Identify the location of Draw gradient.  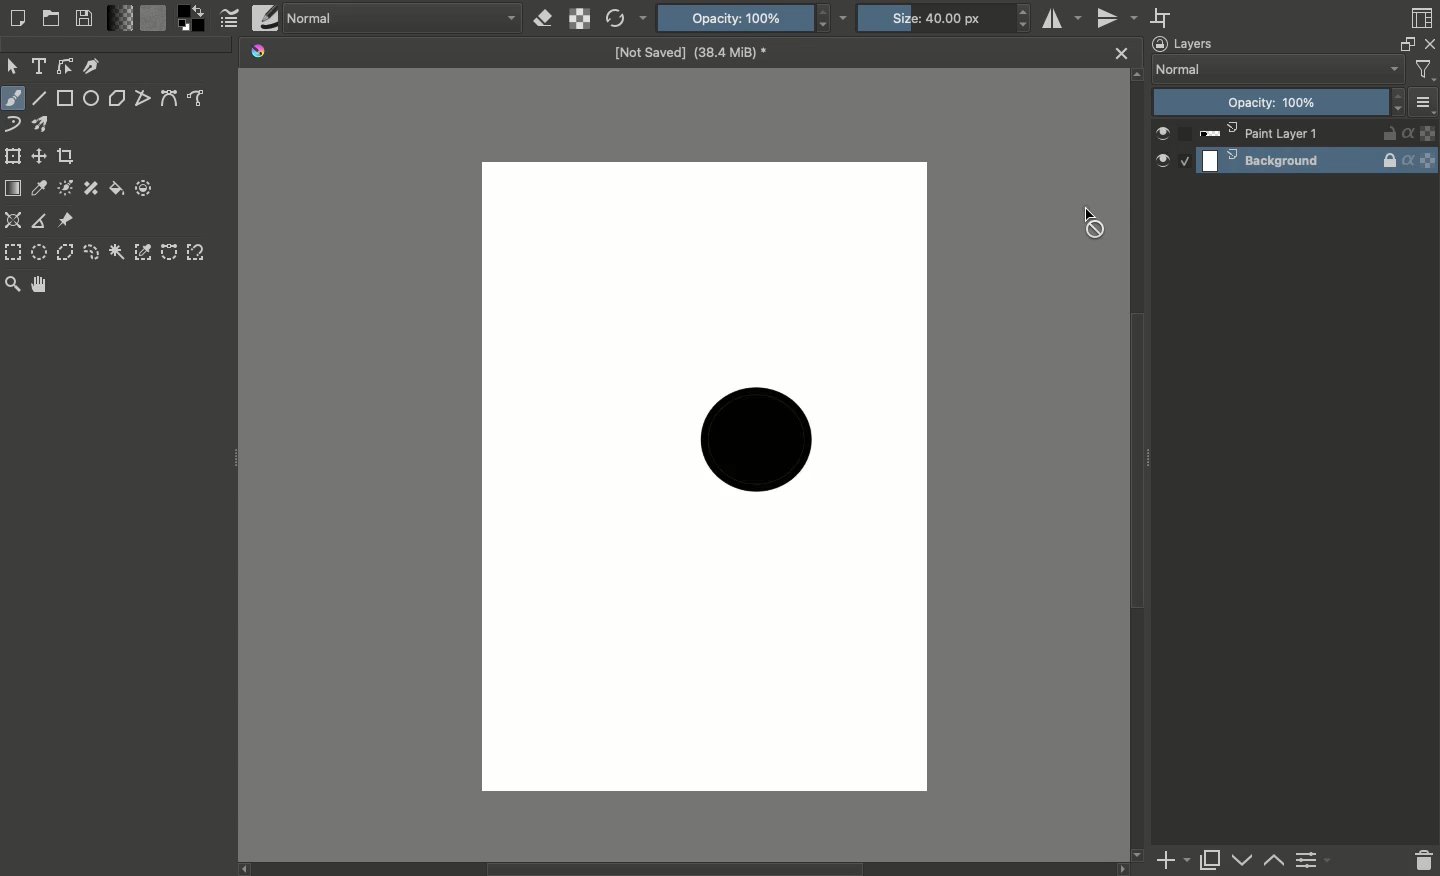
(16, 190).